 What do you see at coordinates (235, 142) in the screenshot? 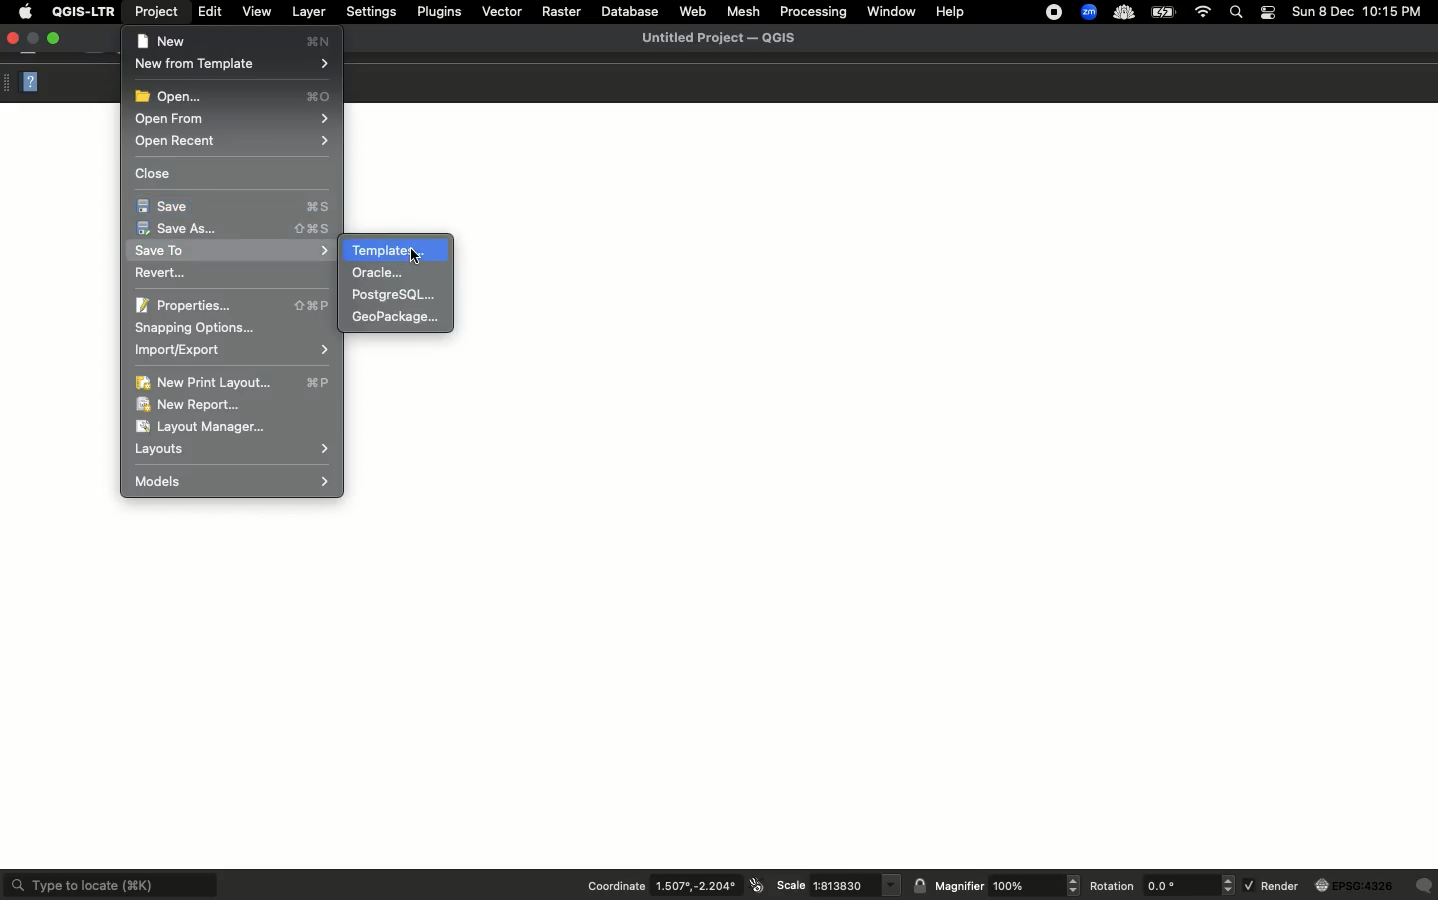
I see `Open recent` at bounding box center [235, 142].